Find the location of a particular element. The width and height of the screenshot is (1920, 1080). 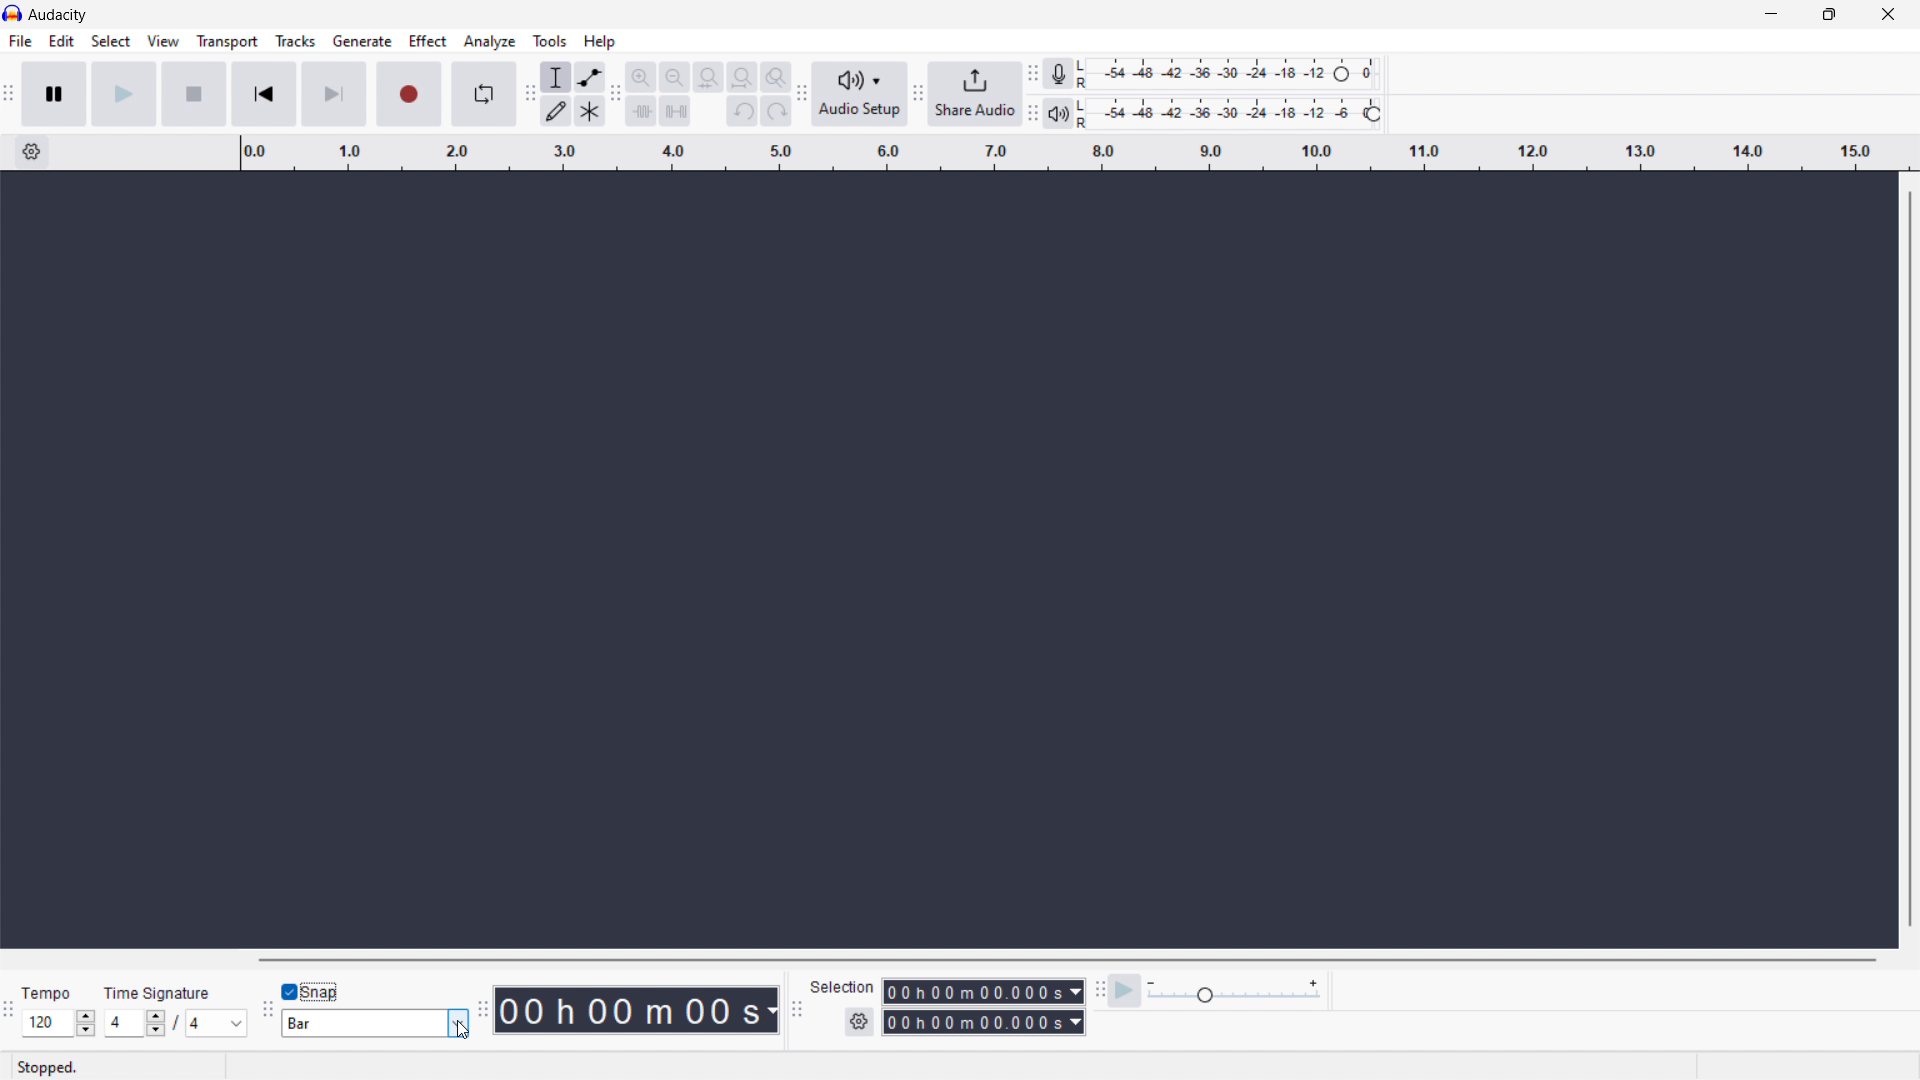

undo is located at coordinates (742, 110).